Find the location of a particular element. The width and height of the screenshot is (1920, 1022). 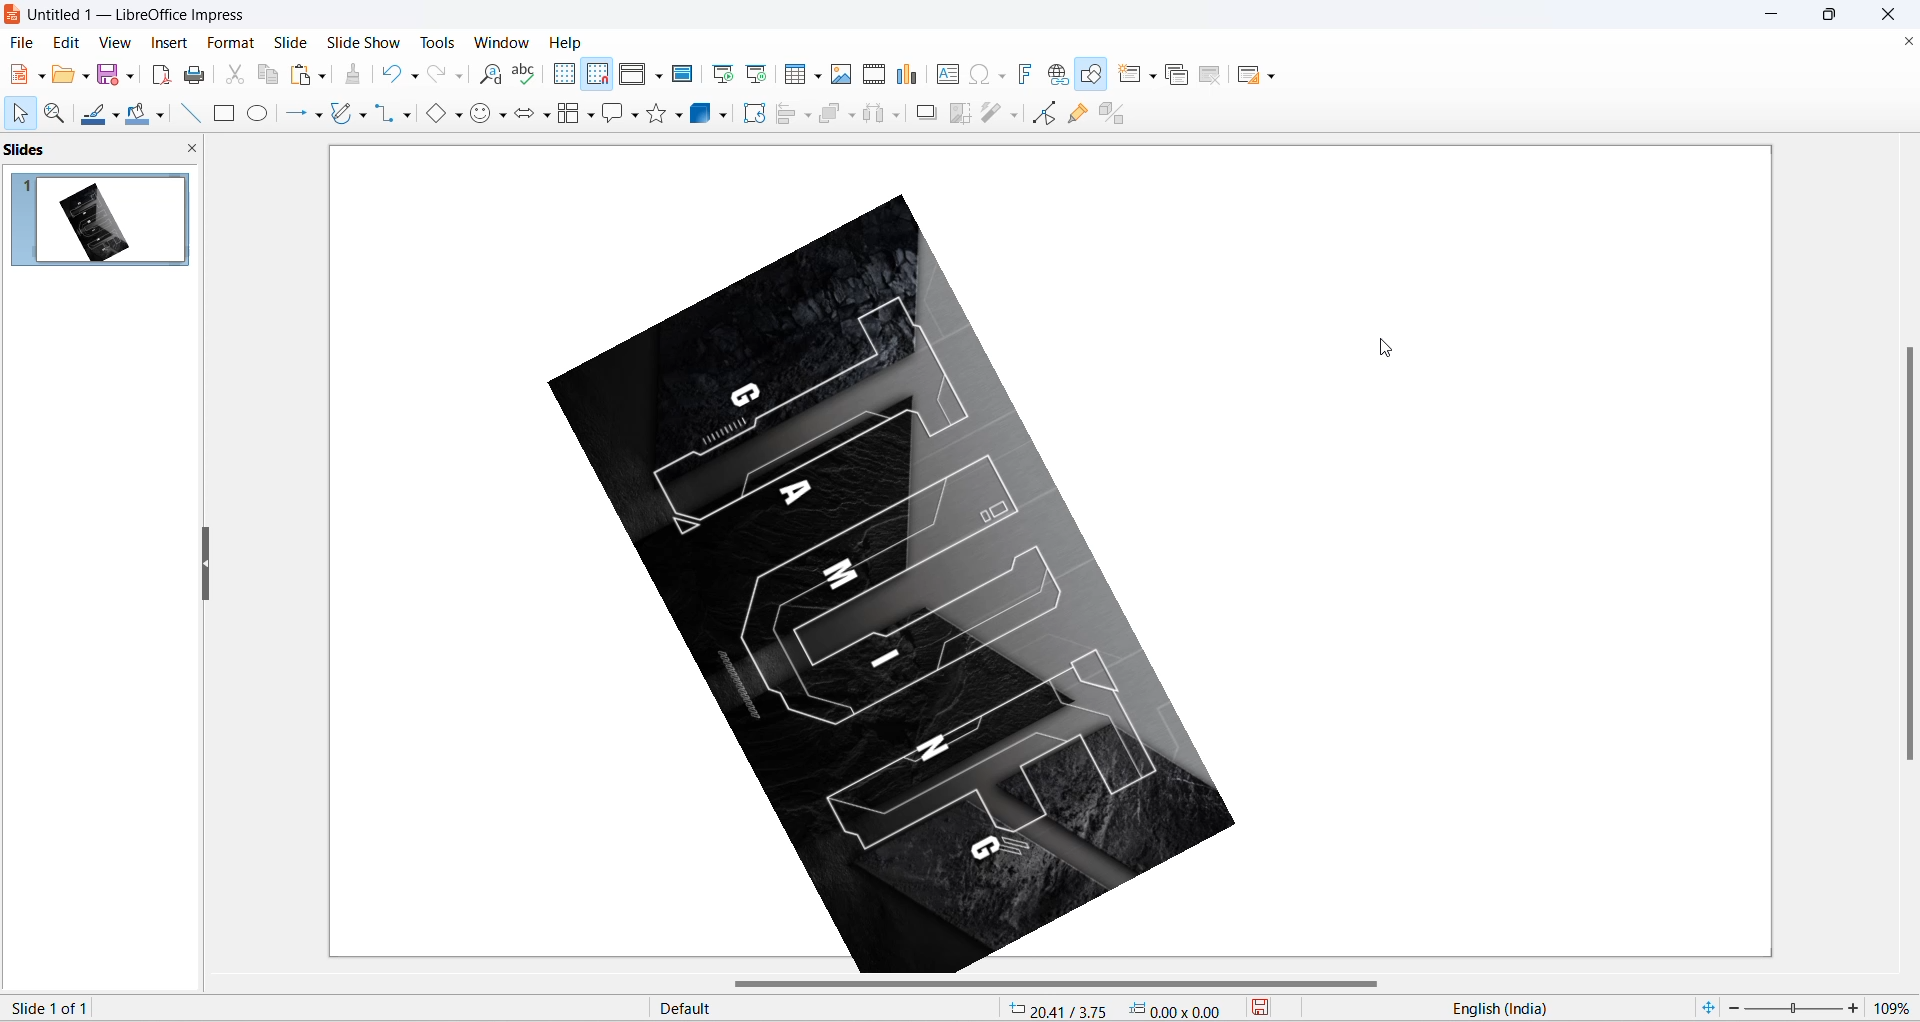

basic shapes options is located at coordinates (457, 114).